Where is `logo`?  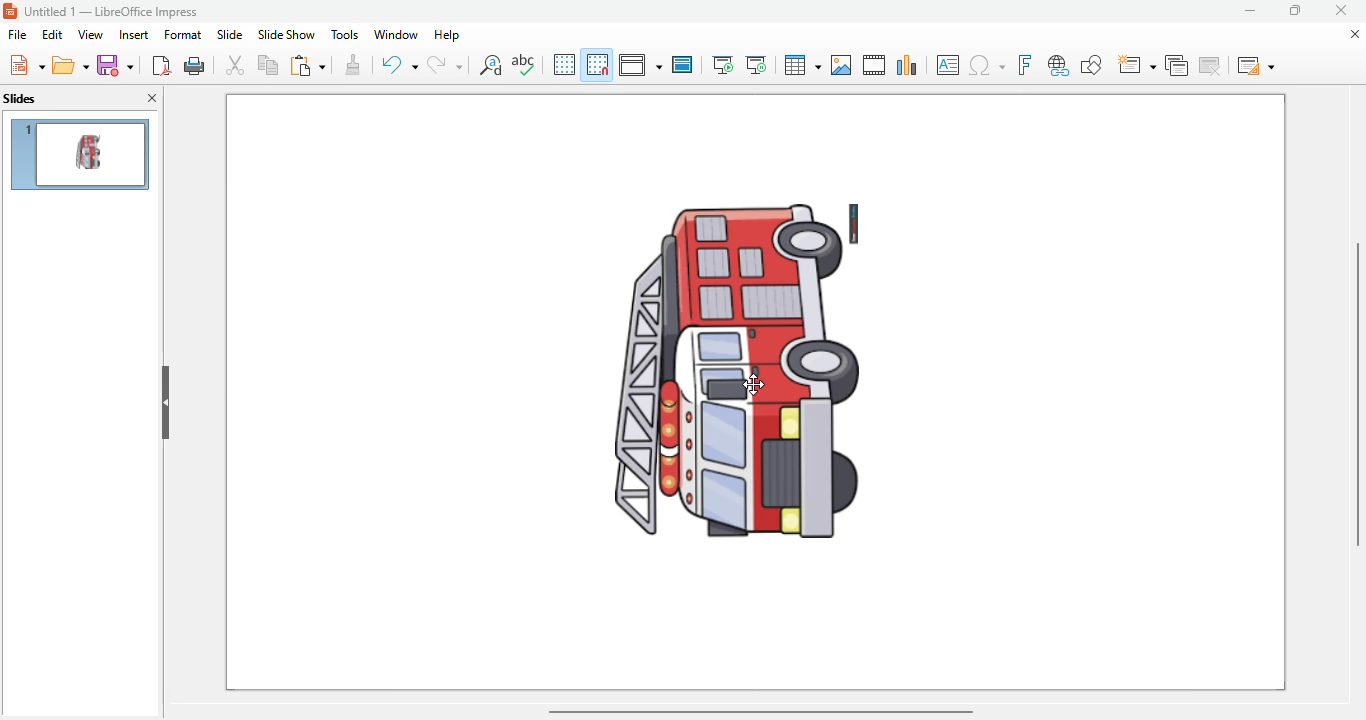
logo is located at coordinates (10, 10).